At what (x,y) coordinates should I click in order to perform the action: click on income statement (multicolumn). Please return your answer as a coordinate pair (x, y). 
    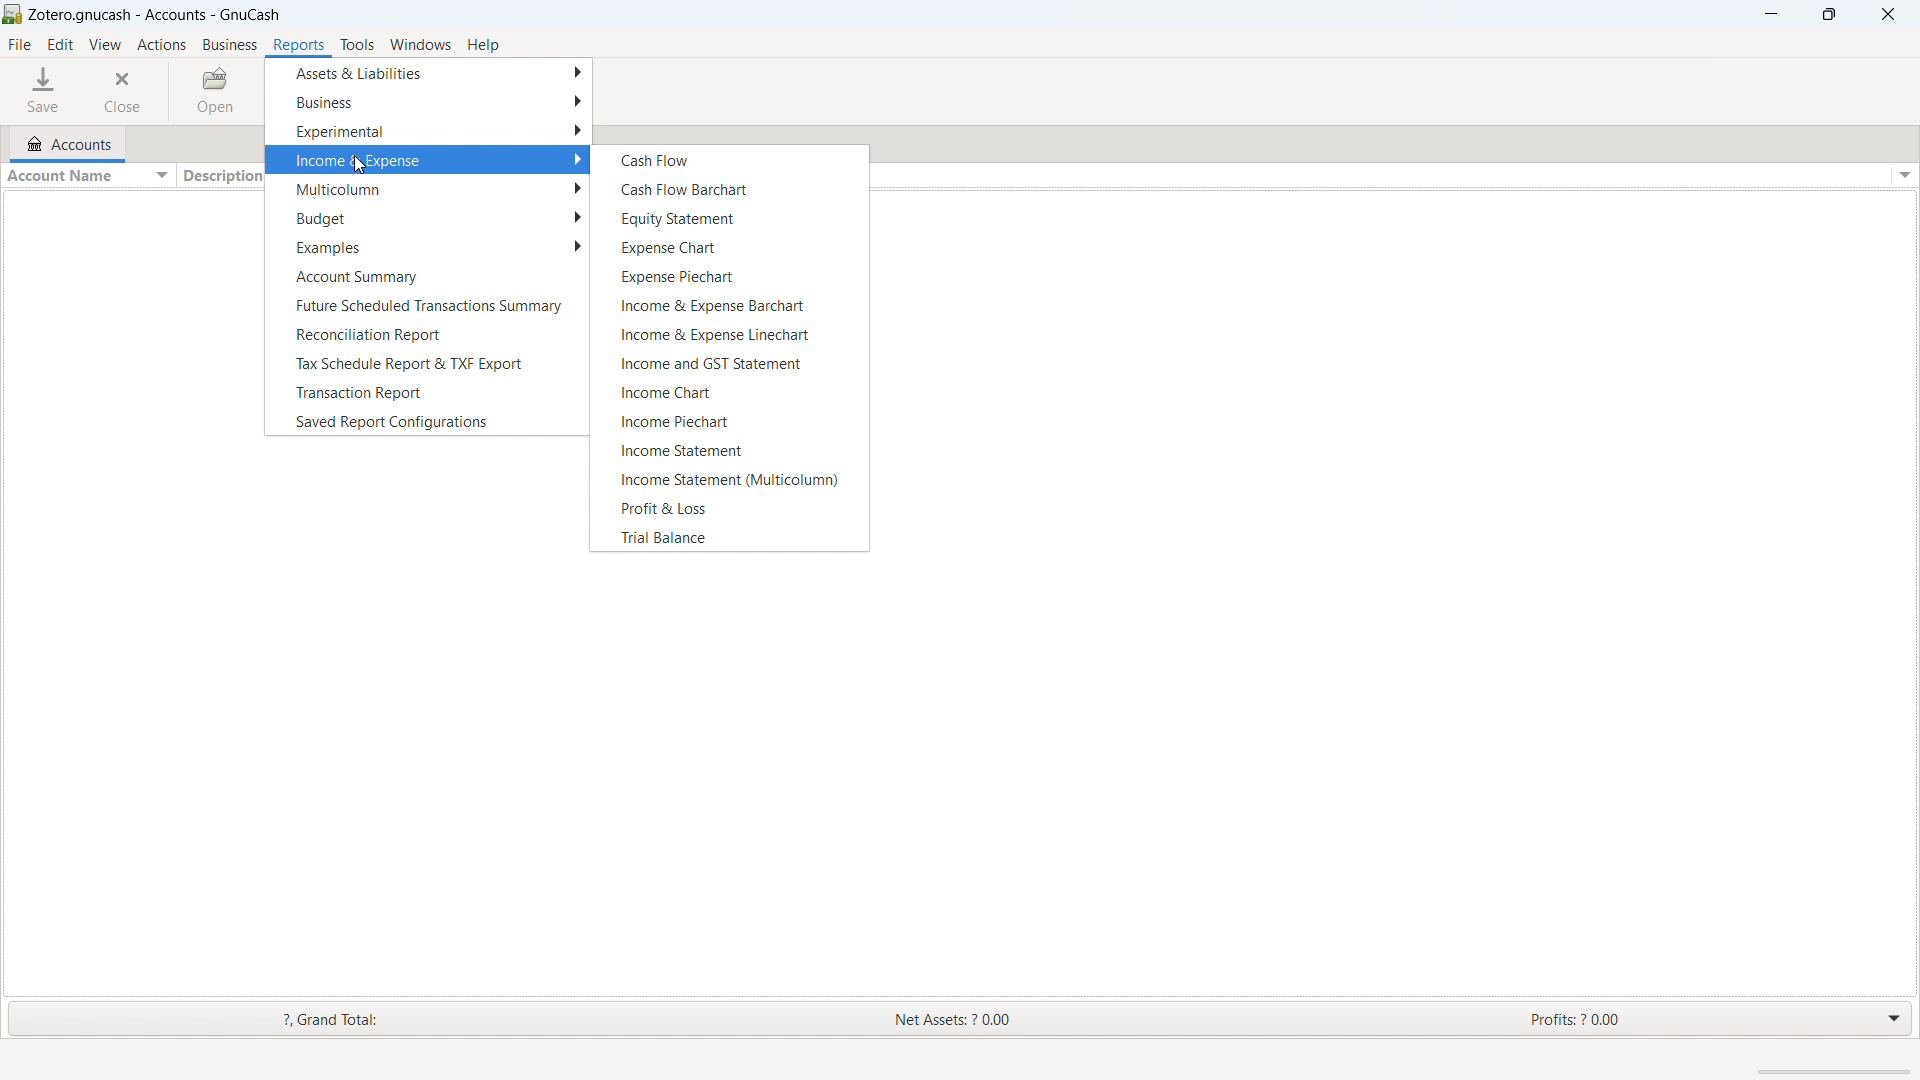
    Looking at the image, I should click on (728, 478).